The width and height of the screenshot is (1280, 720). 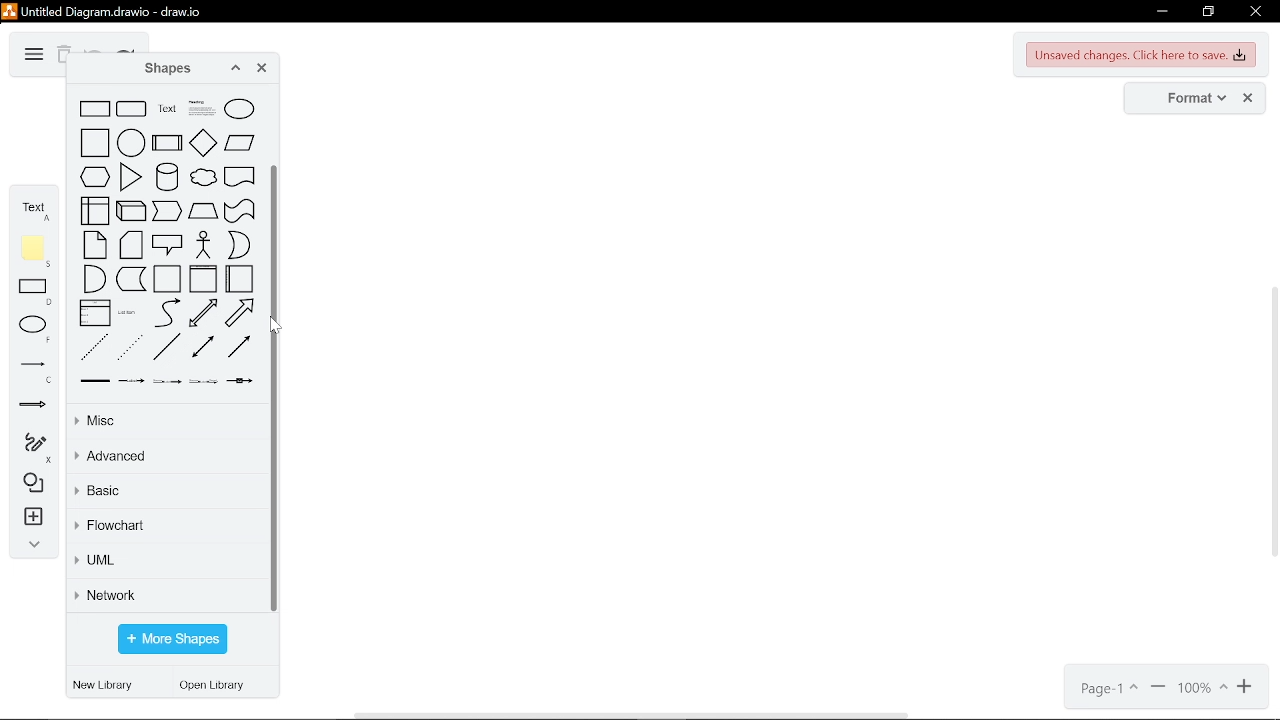 What do you see at coordinates (1190, 99) in the screenshot?
I see `format` at bounding box center [1190, 99].